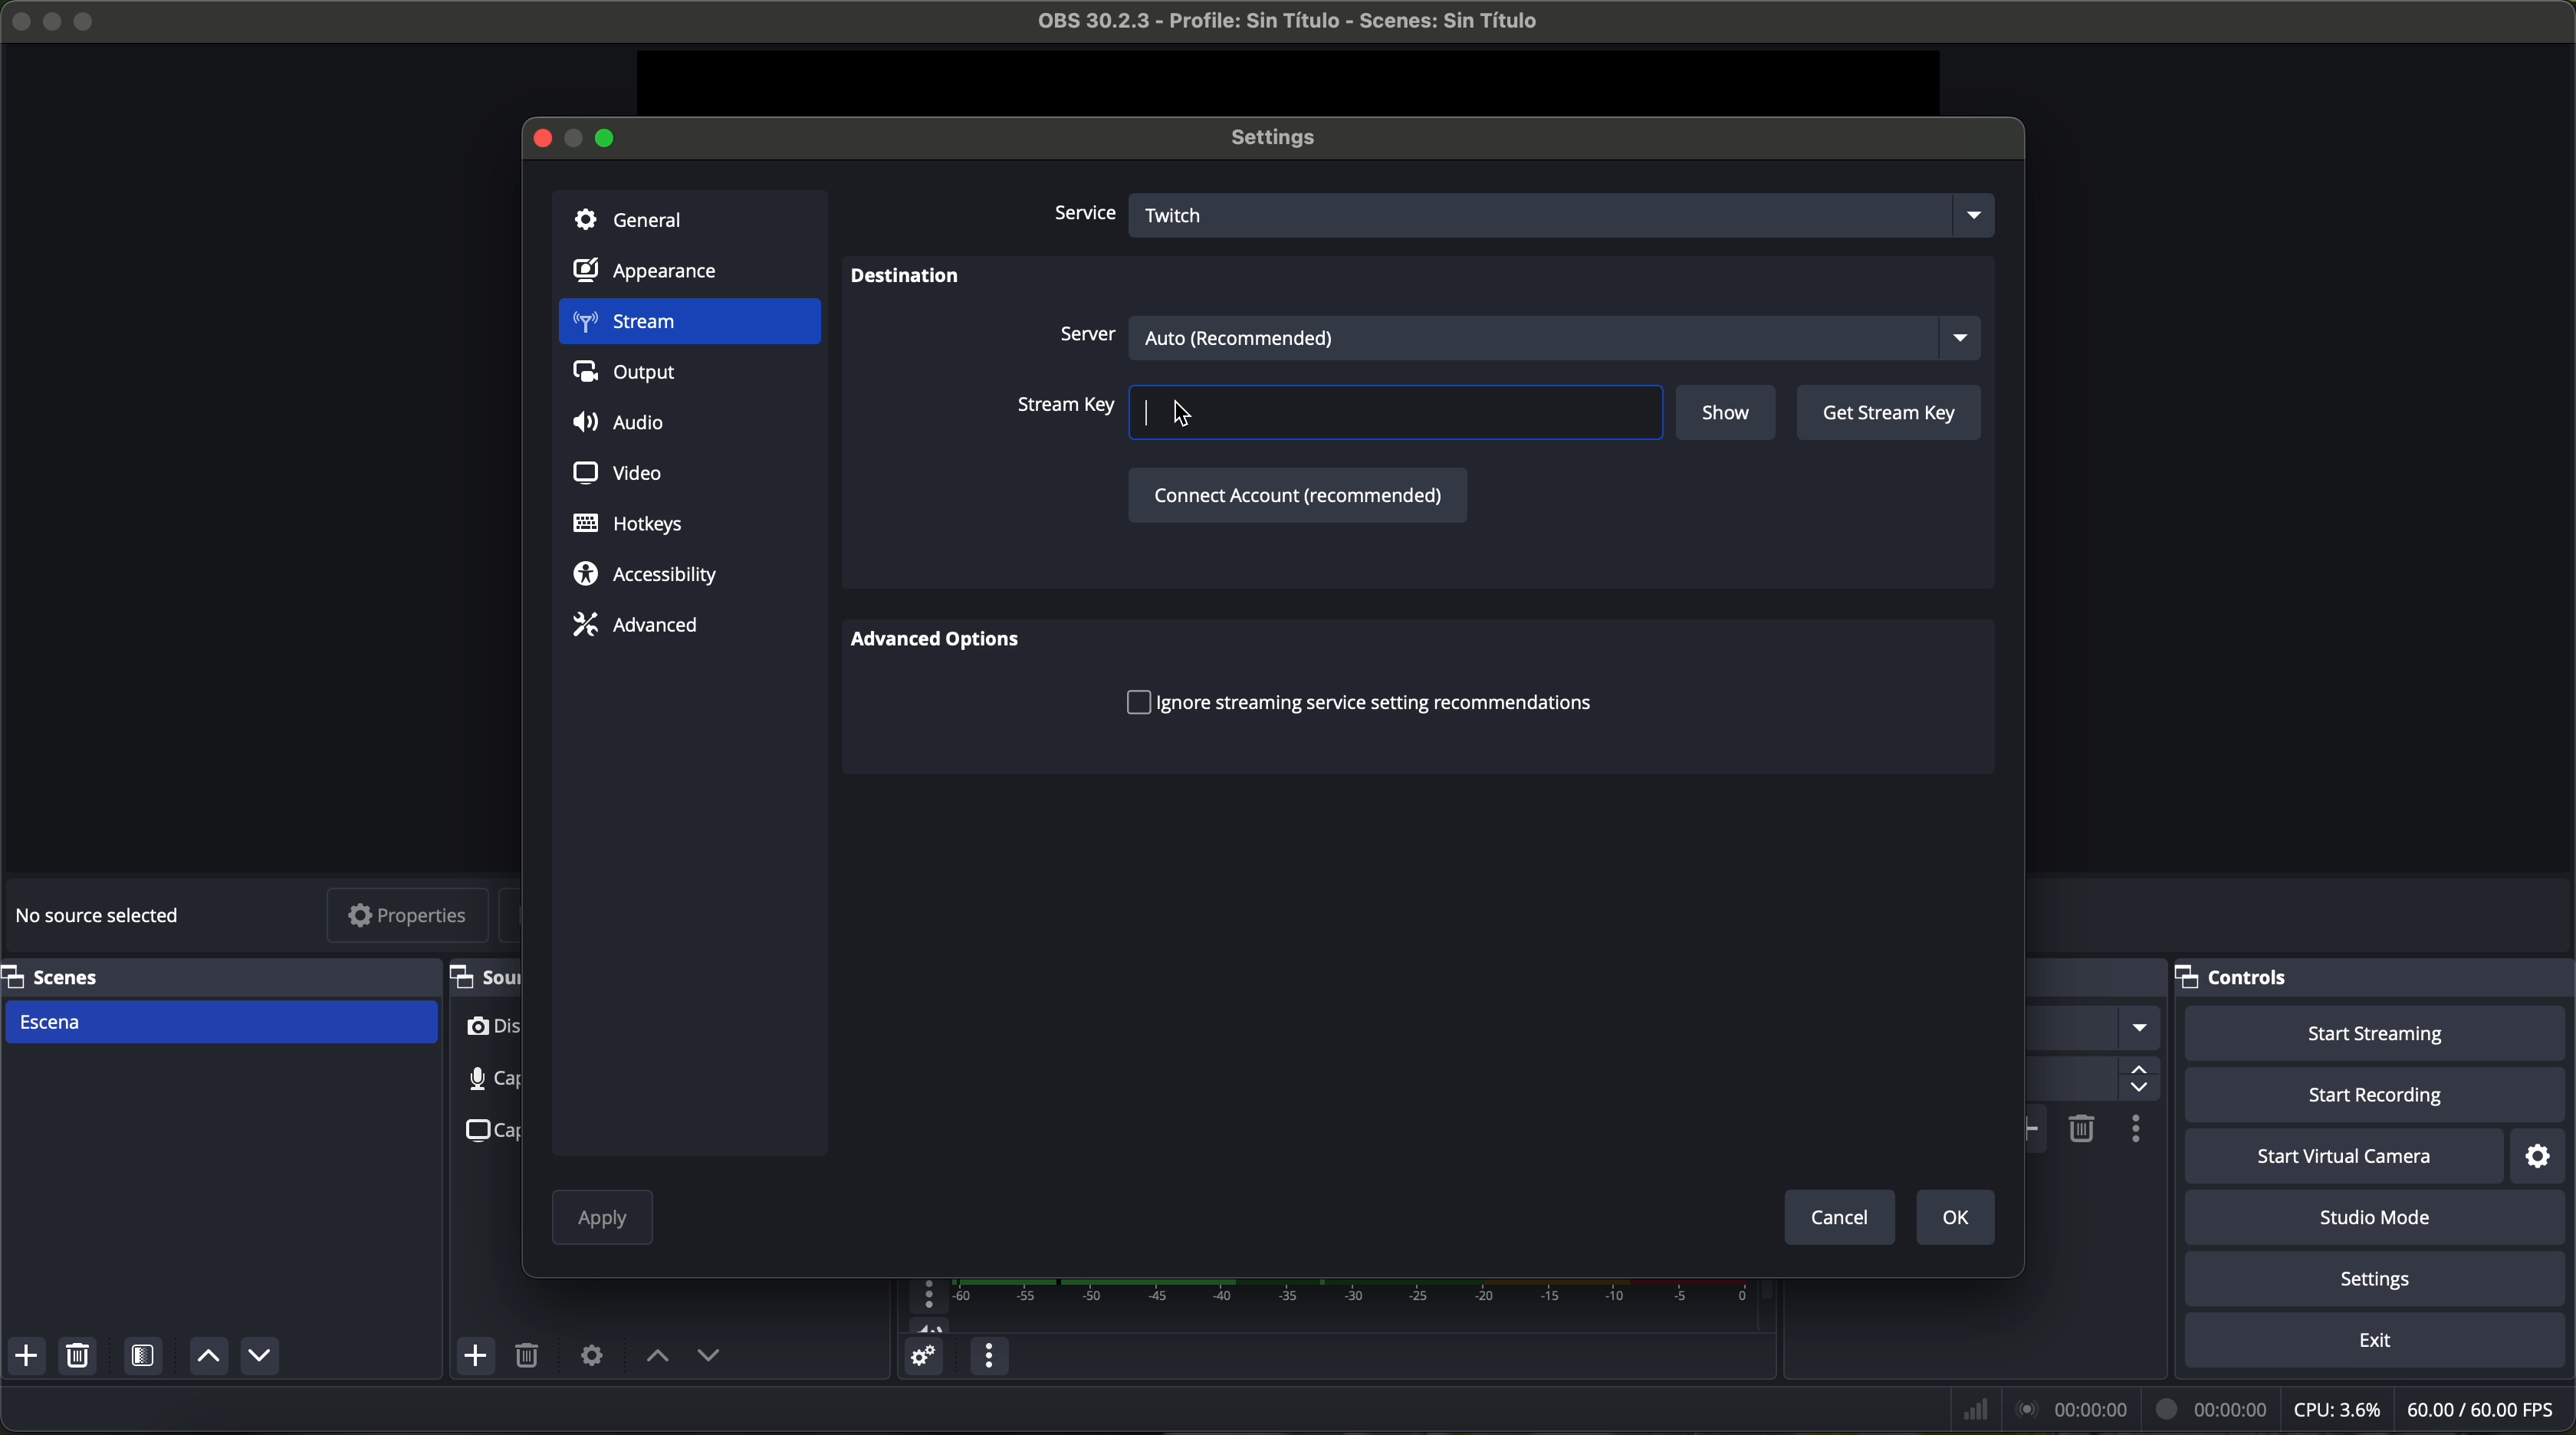 The image size is (2576, 1435). I want to click on audio input capture, so click(478, 1079).